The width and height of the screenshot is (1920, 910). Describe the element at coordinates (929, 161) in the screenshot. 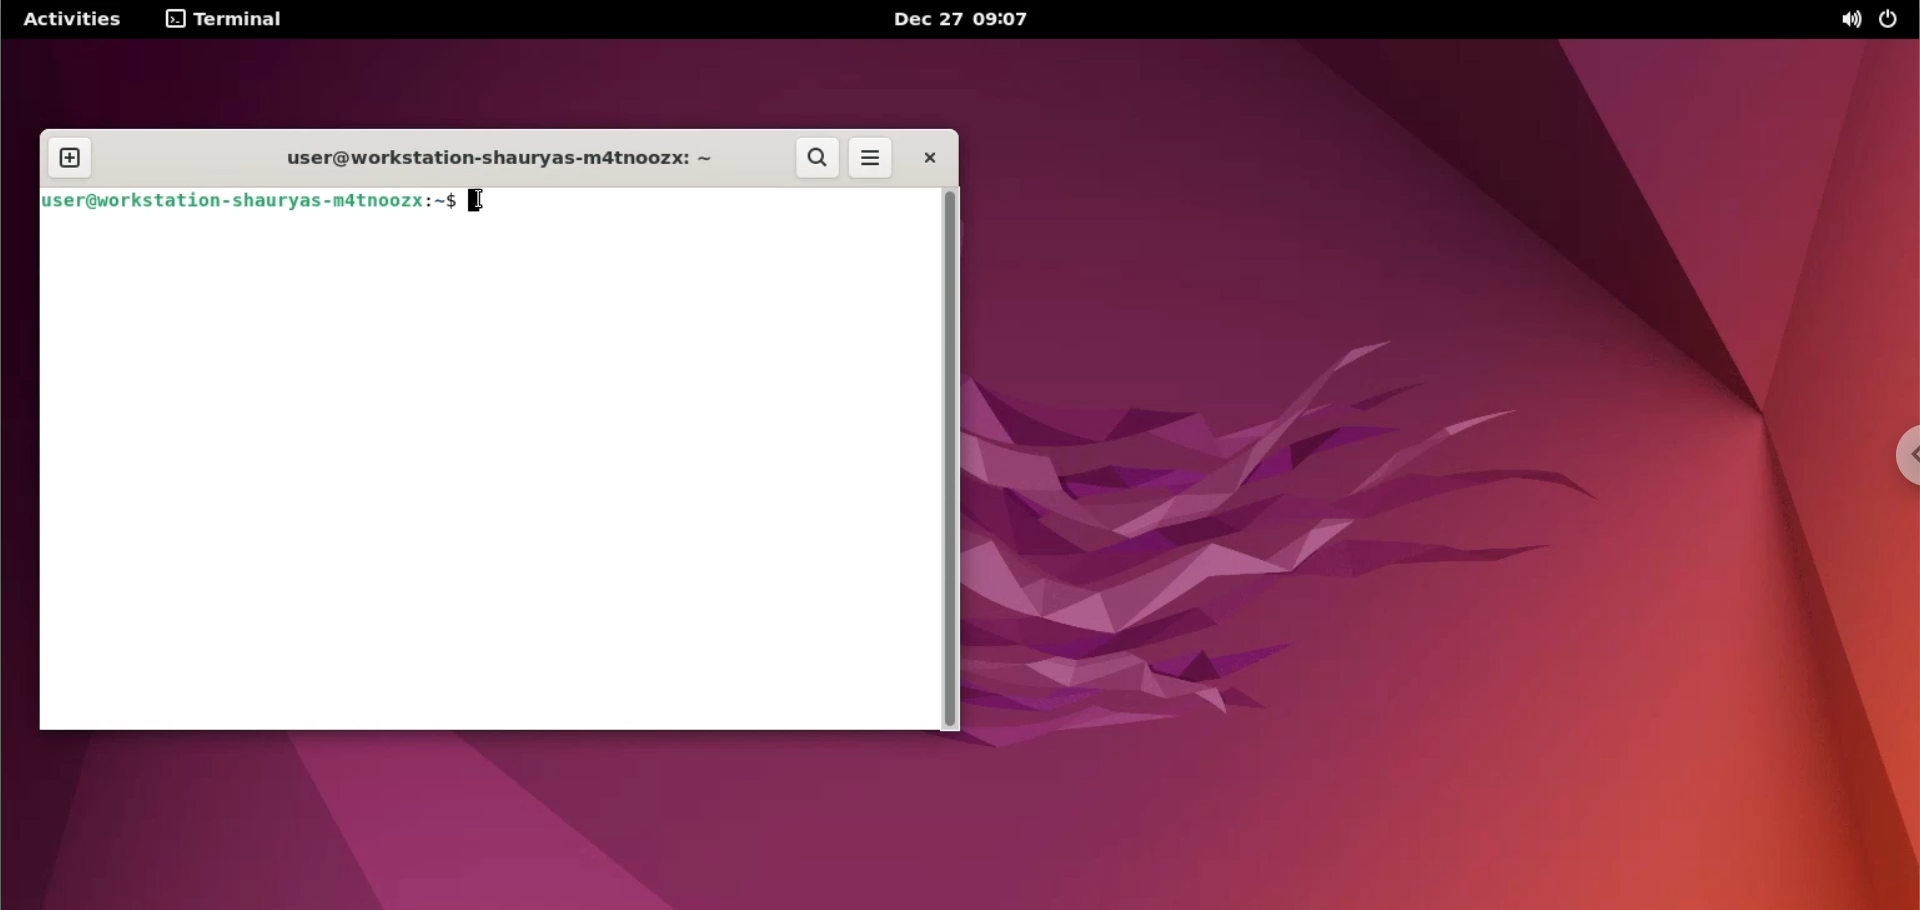

I see `close` at that location.